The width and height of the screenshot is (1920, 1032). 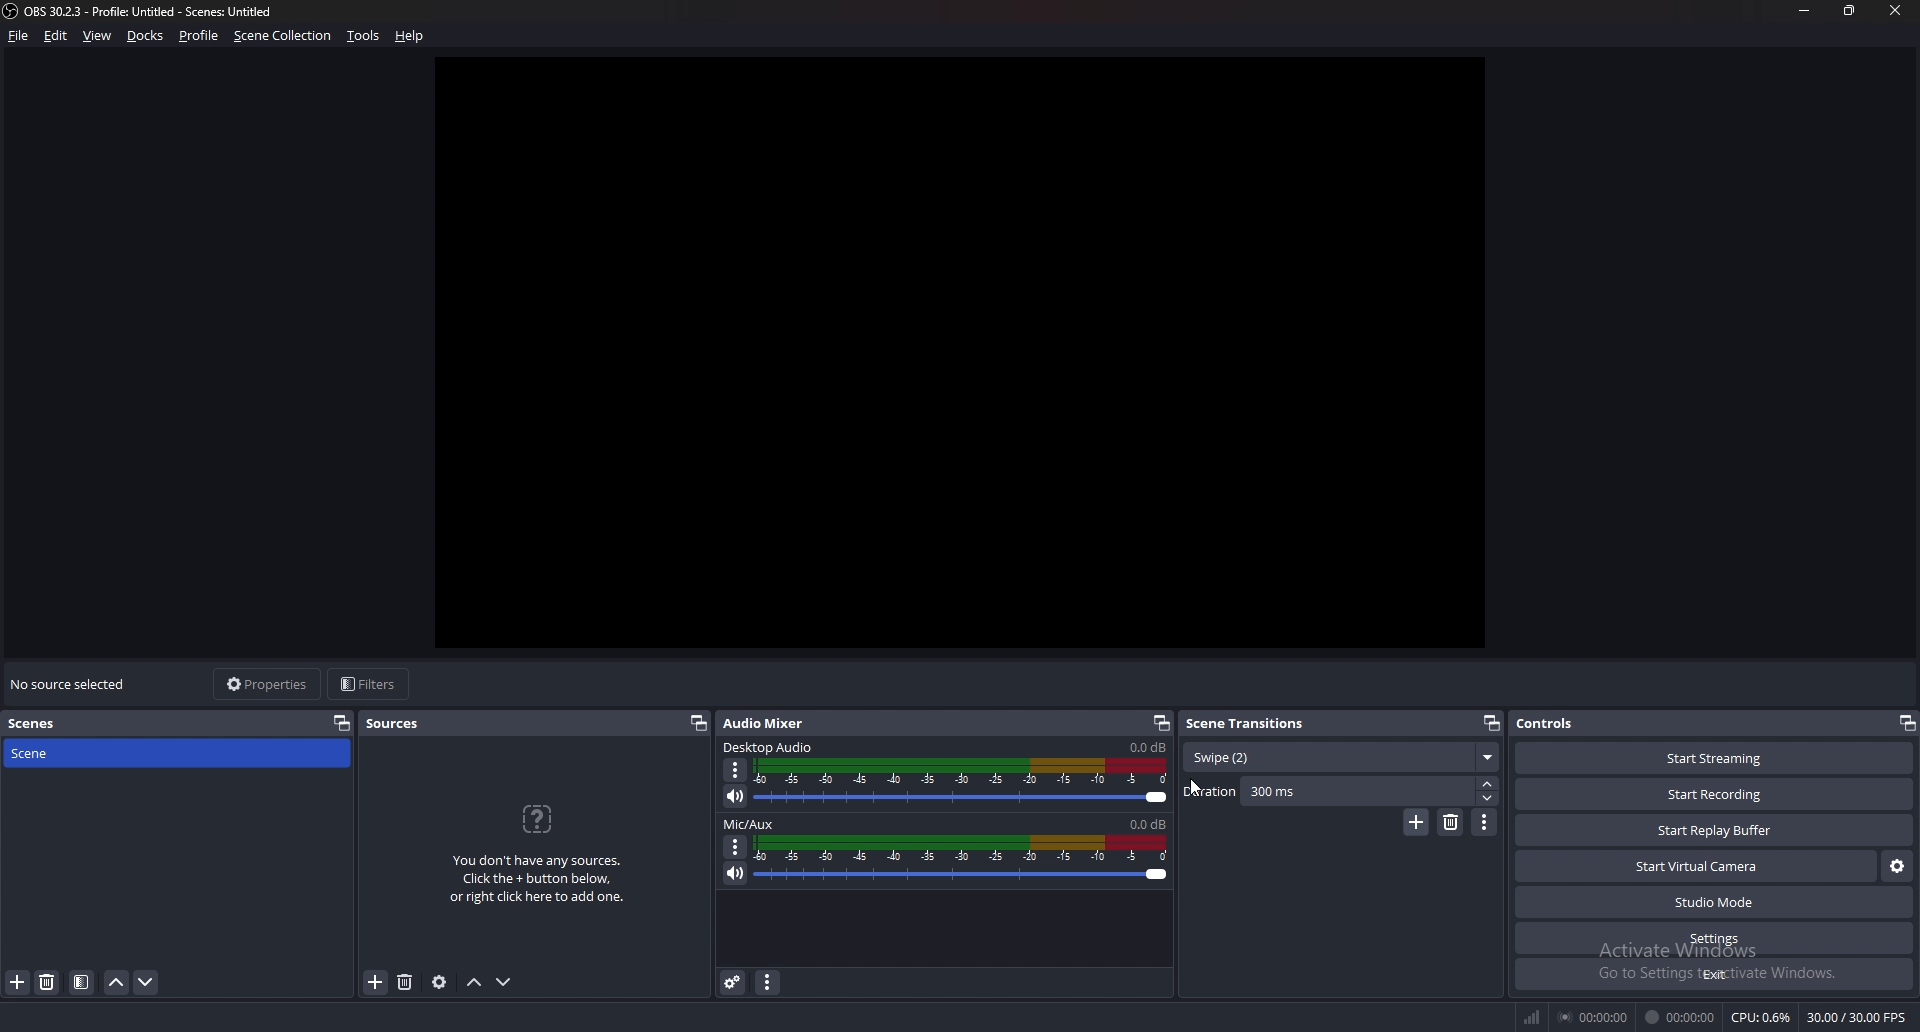 What do you see at coordinates (1342, 756) in the screenshot?
I see `transition` at bounding box center [1342, 756].